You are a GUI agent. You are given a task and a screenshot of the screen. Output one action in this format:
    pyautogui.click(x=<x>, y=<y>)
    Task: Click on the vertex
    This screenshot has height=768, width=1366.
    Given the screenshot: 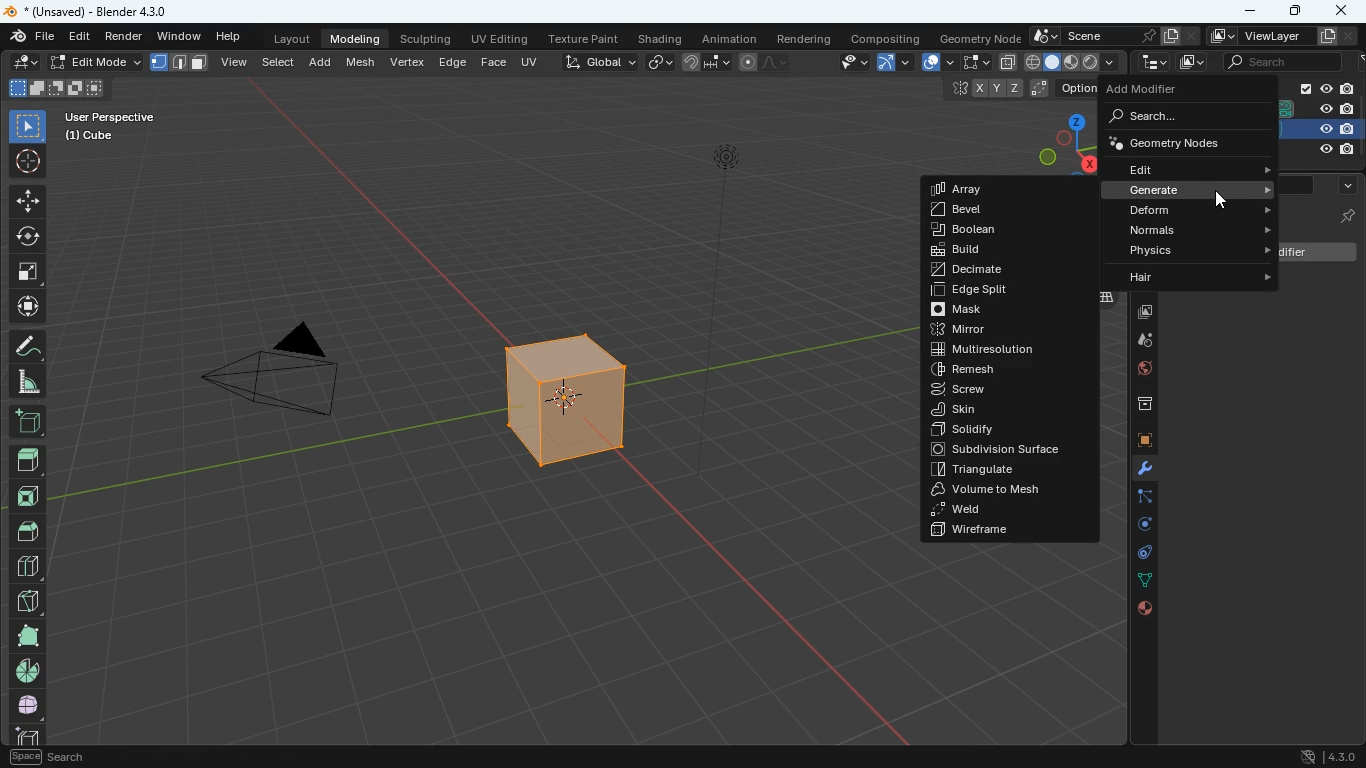 What is the action you would take?
    pyautogui.click(x=409, y=62)
    